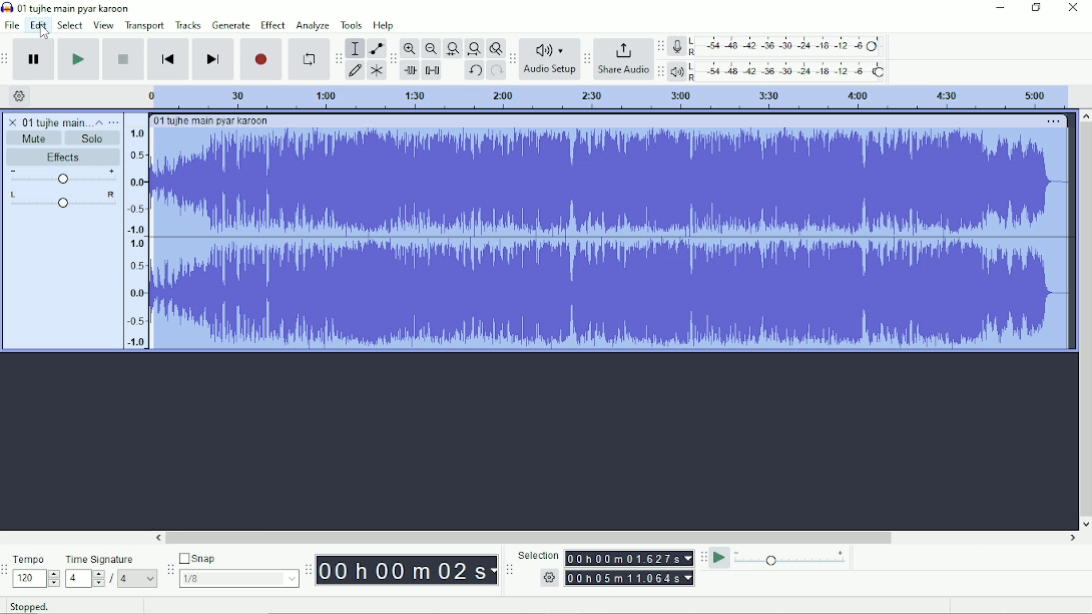 The image size is (1092, 614). I want to click on Stopped, so click(29, 605).